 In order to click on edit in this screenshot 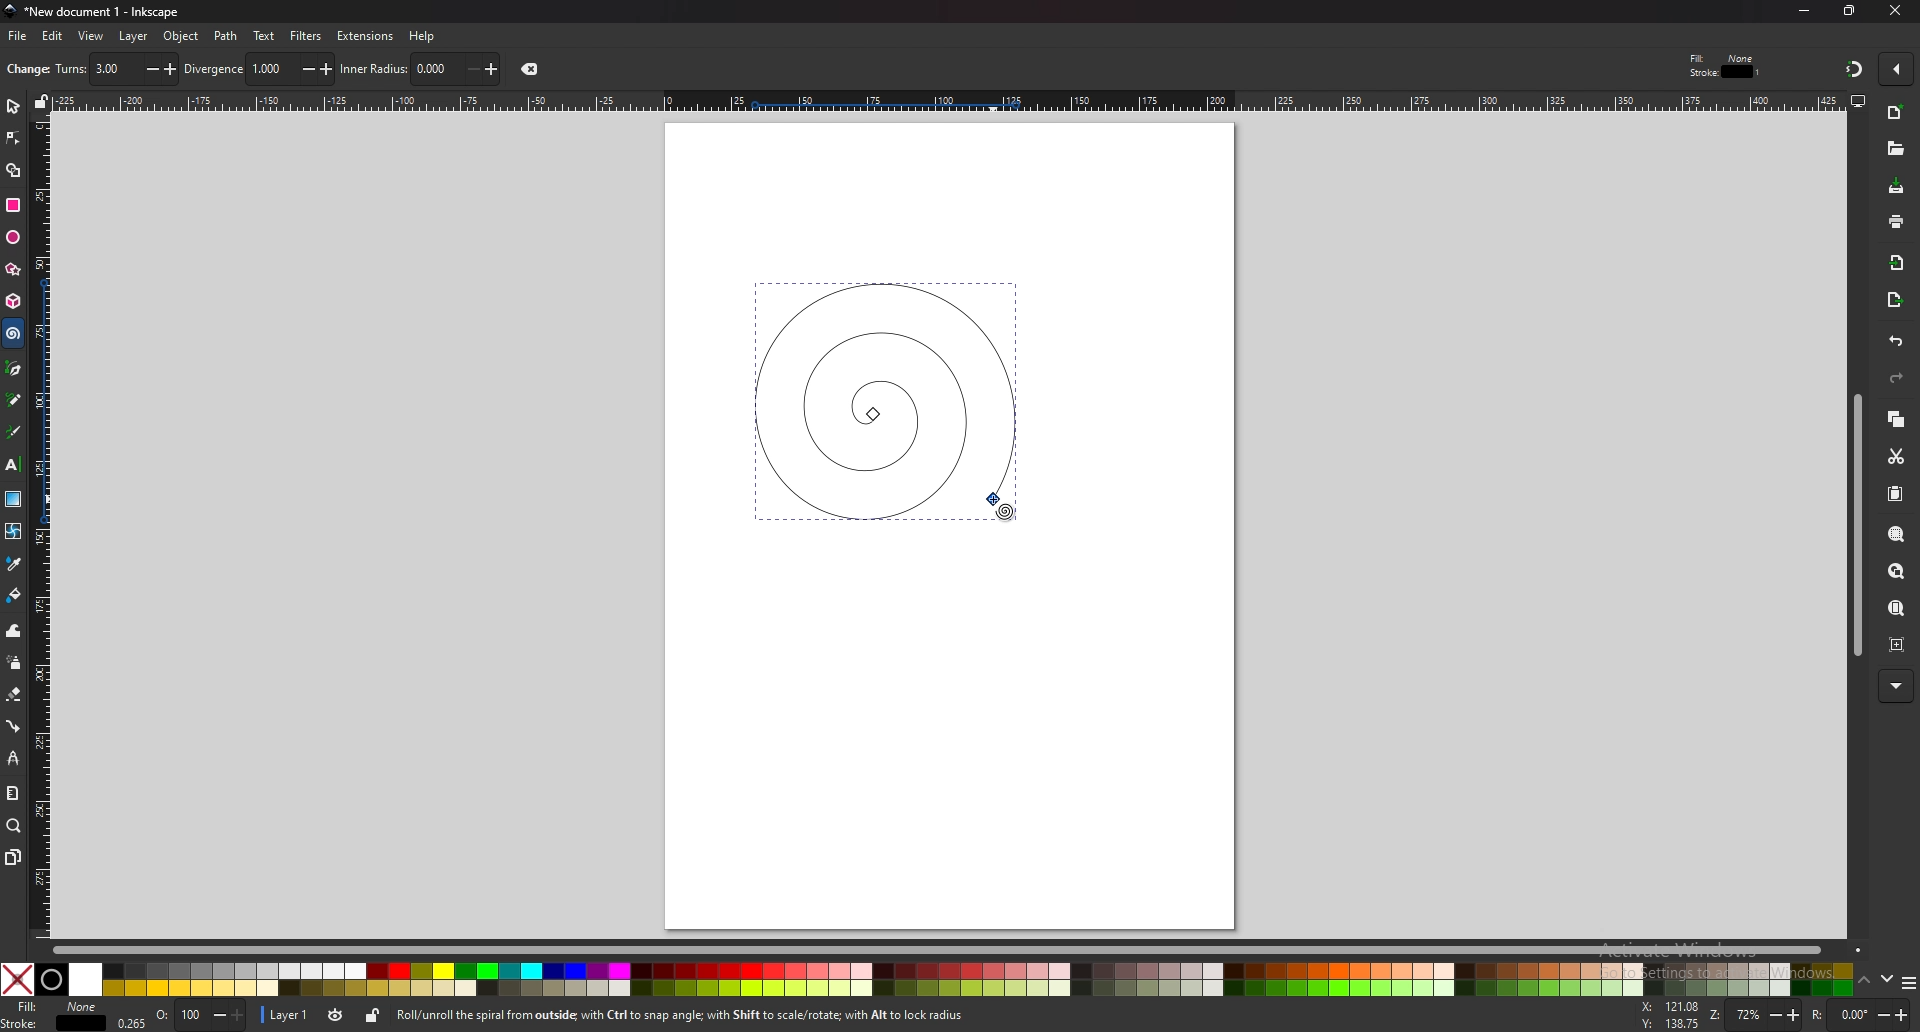, I will do `click(51, 36)`.